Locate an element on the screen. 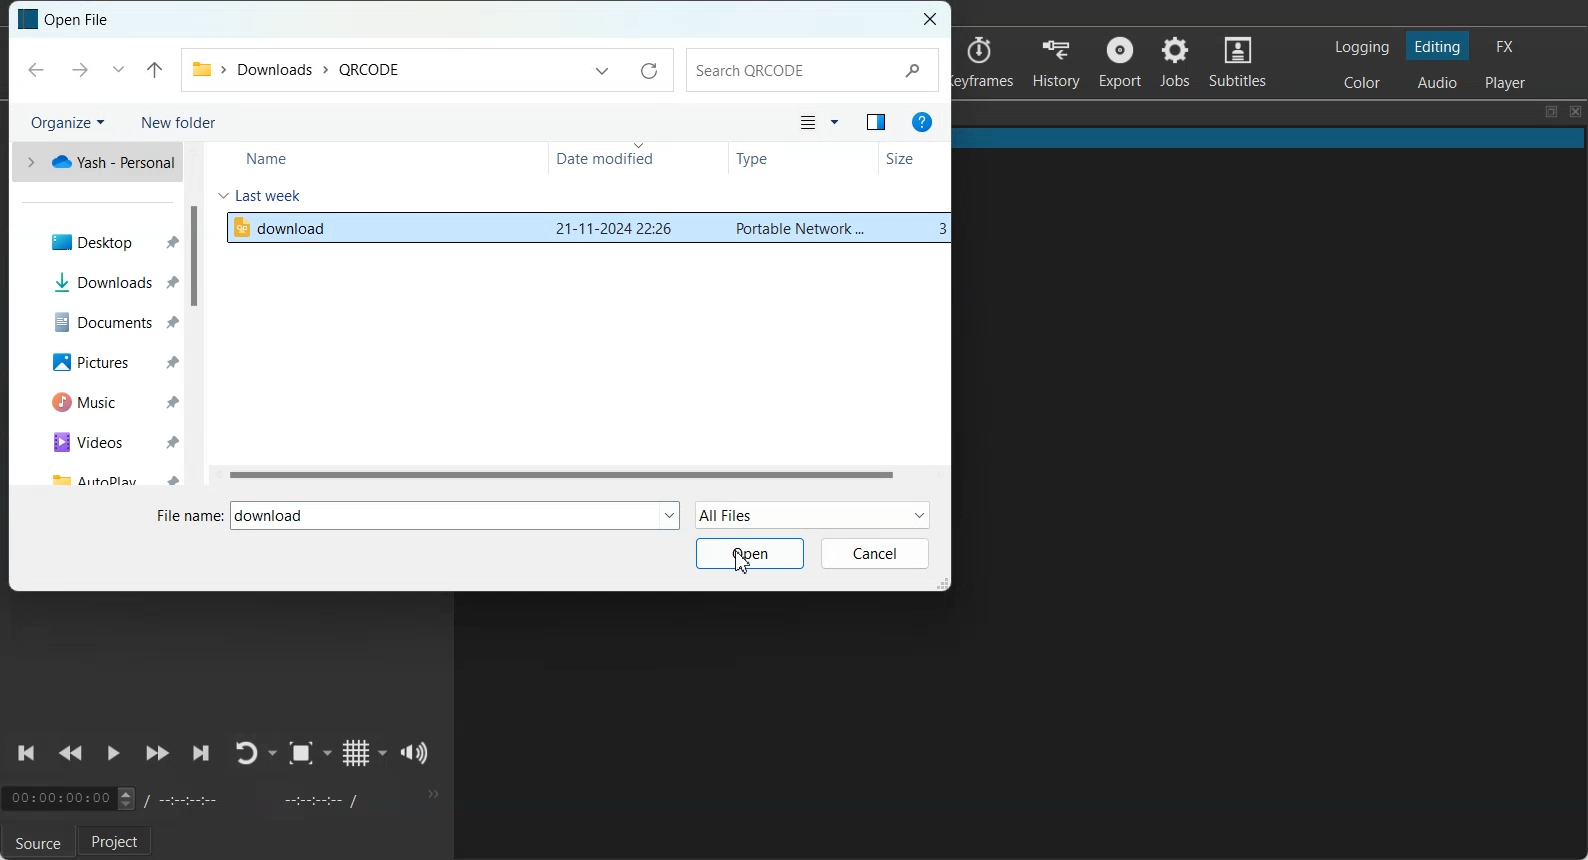 This screenshot has height=860, width=1588. Up to last file is located at coordinates (155, 69).